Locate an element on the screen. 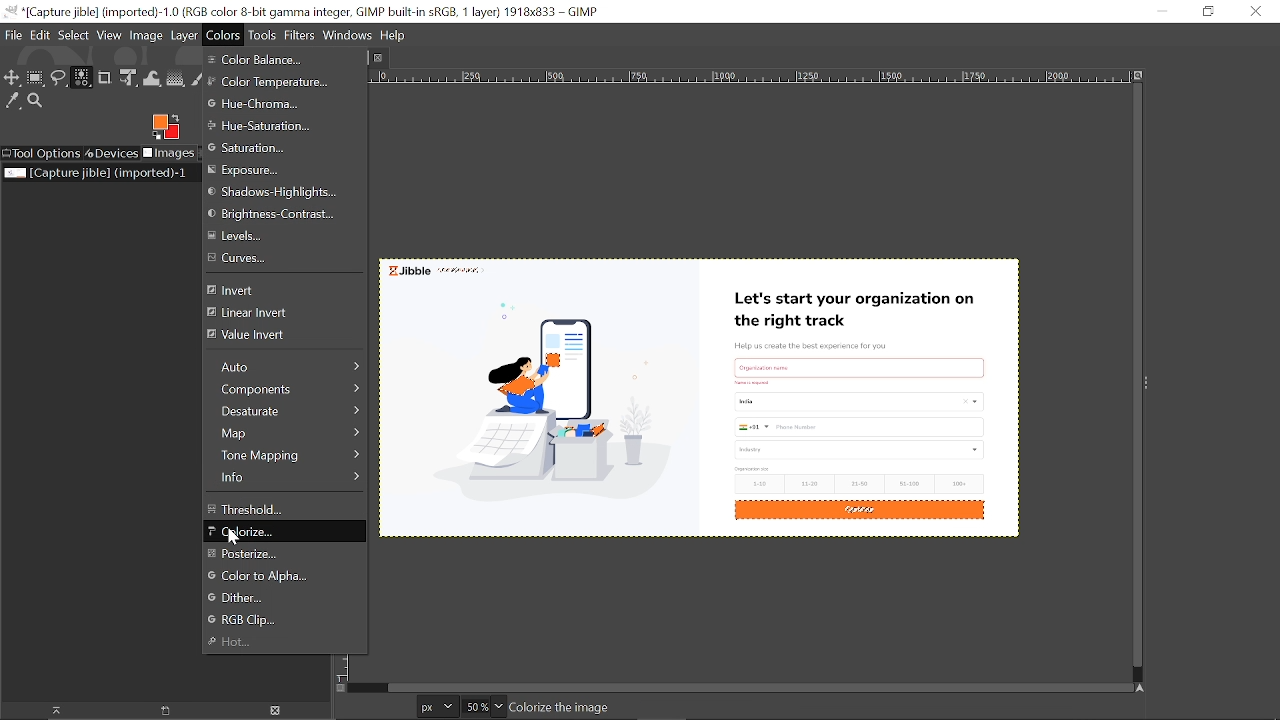  new display for this image  is located at coordinates (163, 711).